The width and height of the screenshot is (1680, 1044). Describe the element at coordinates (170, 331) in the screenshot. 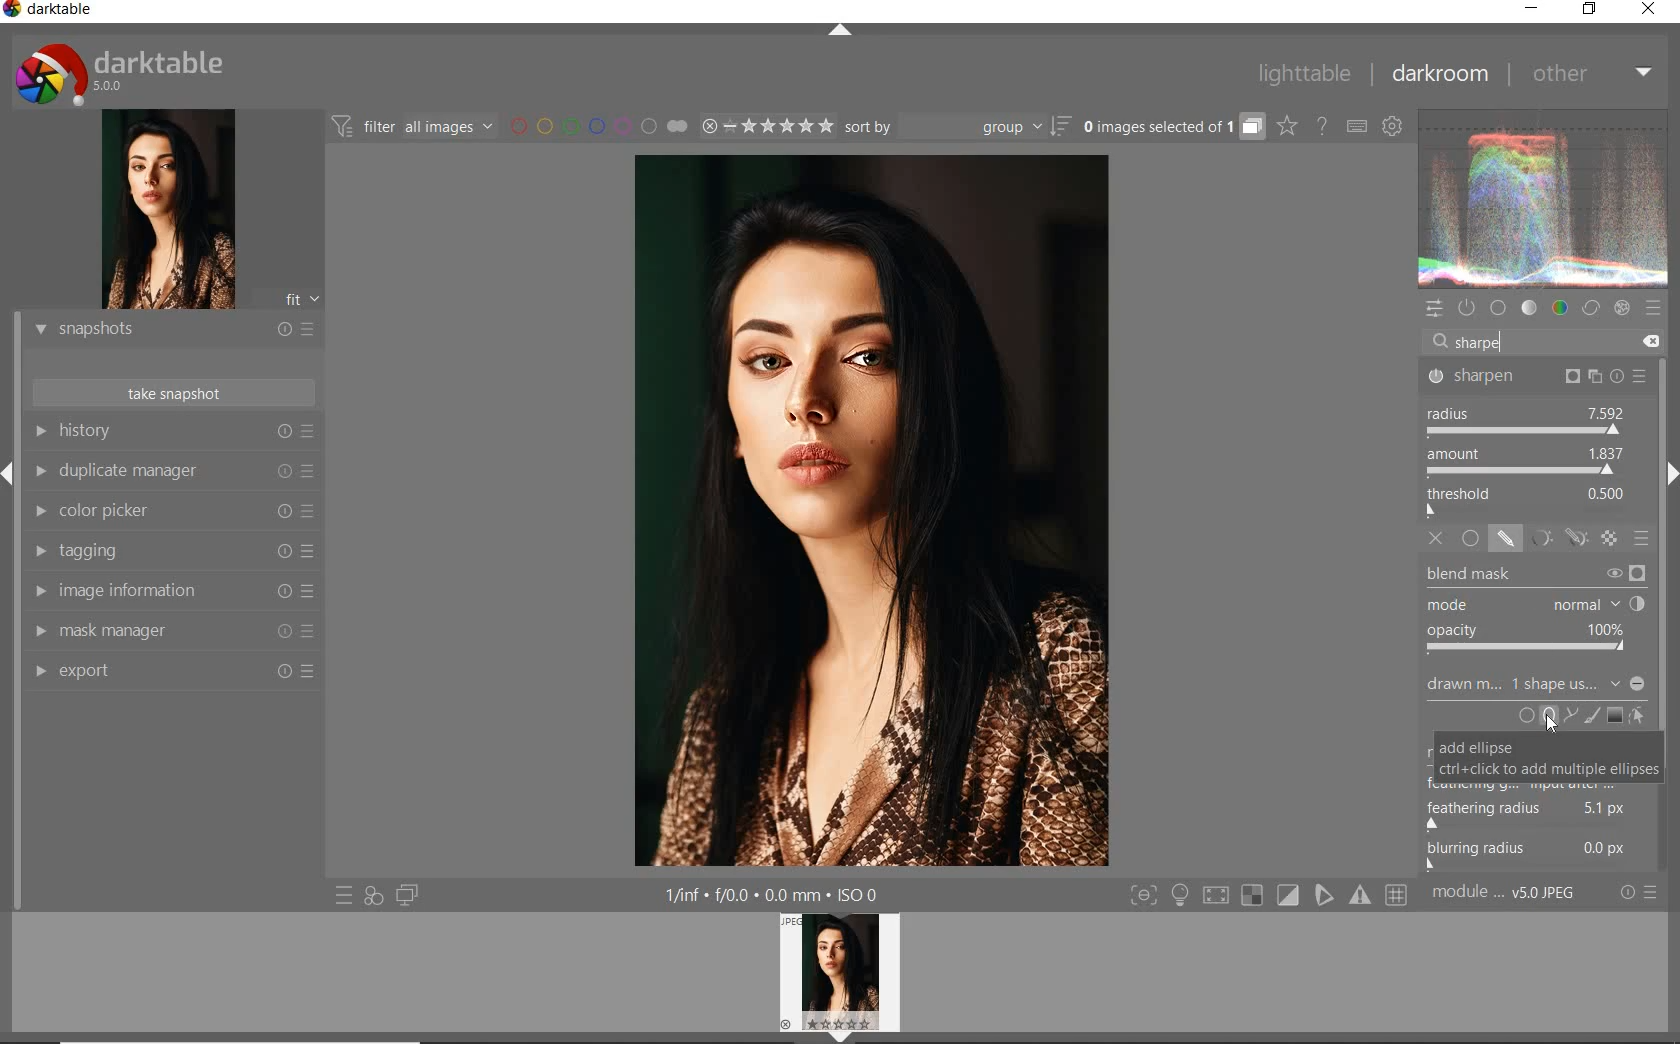

I see `SNAPSHOTS` at that location.